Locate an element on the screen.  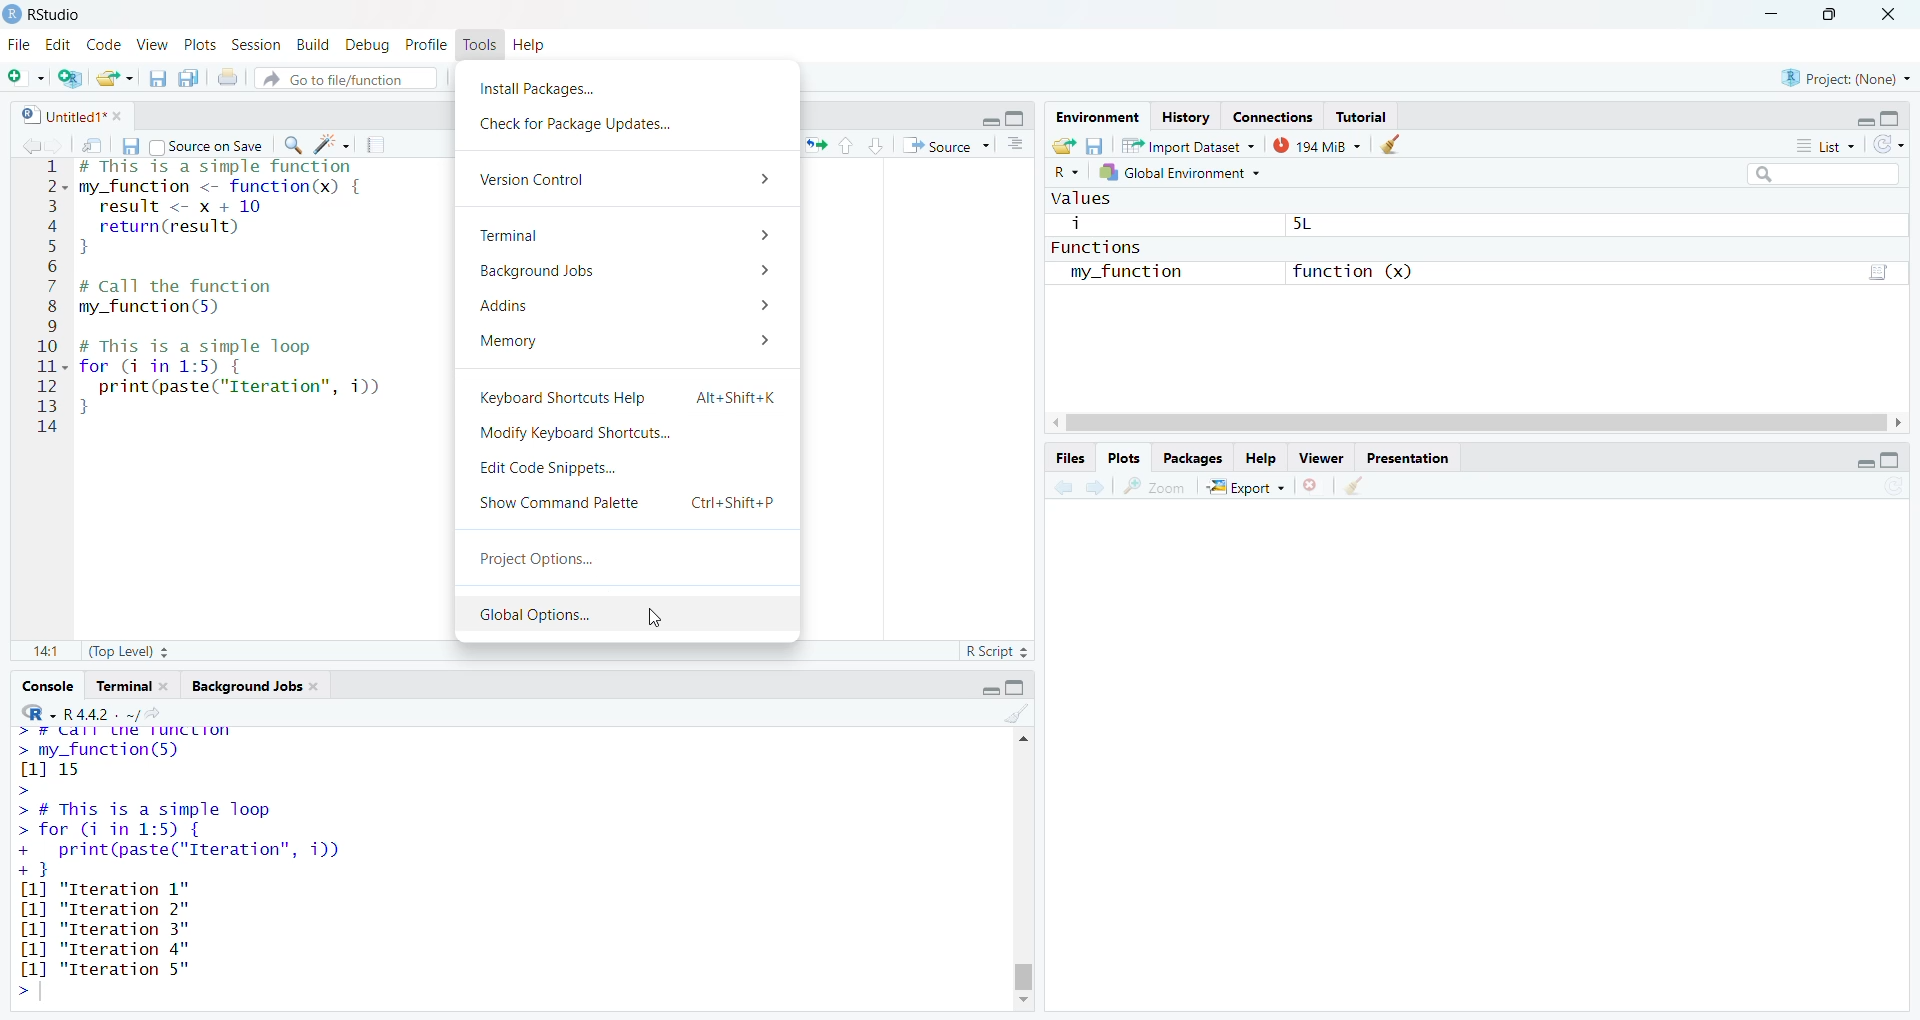
print the current file is located at coordinates (230, 77).